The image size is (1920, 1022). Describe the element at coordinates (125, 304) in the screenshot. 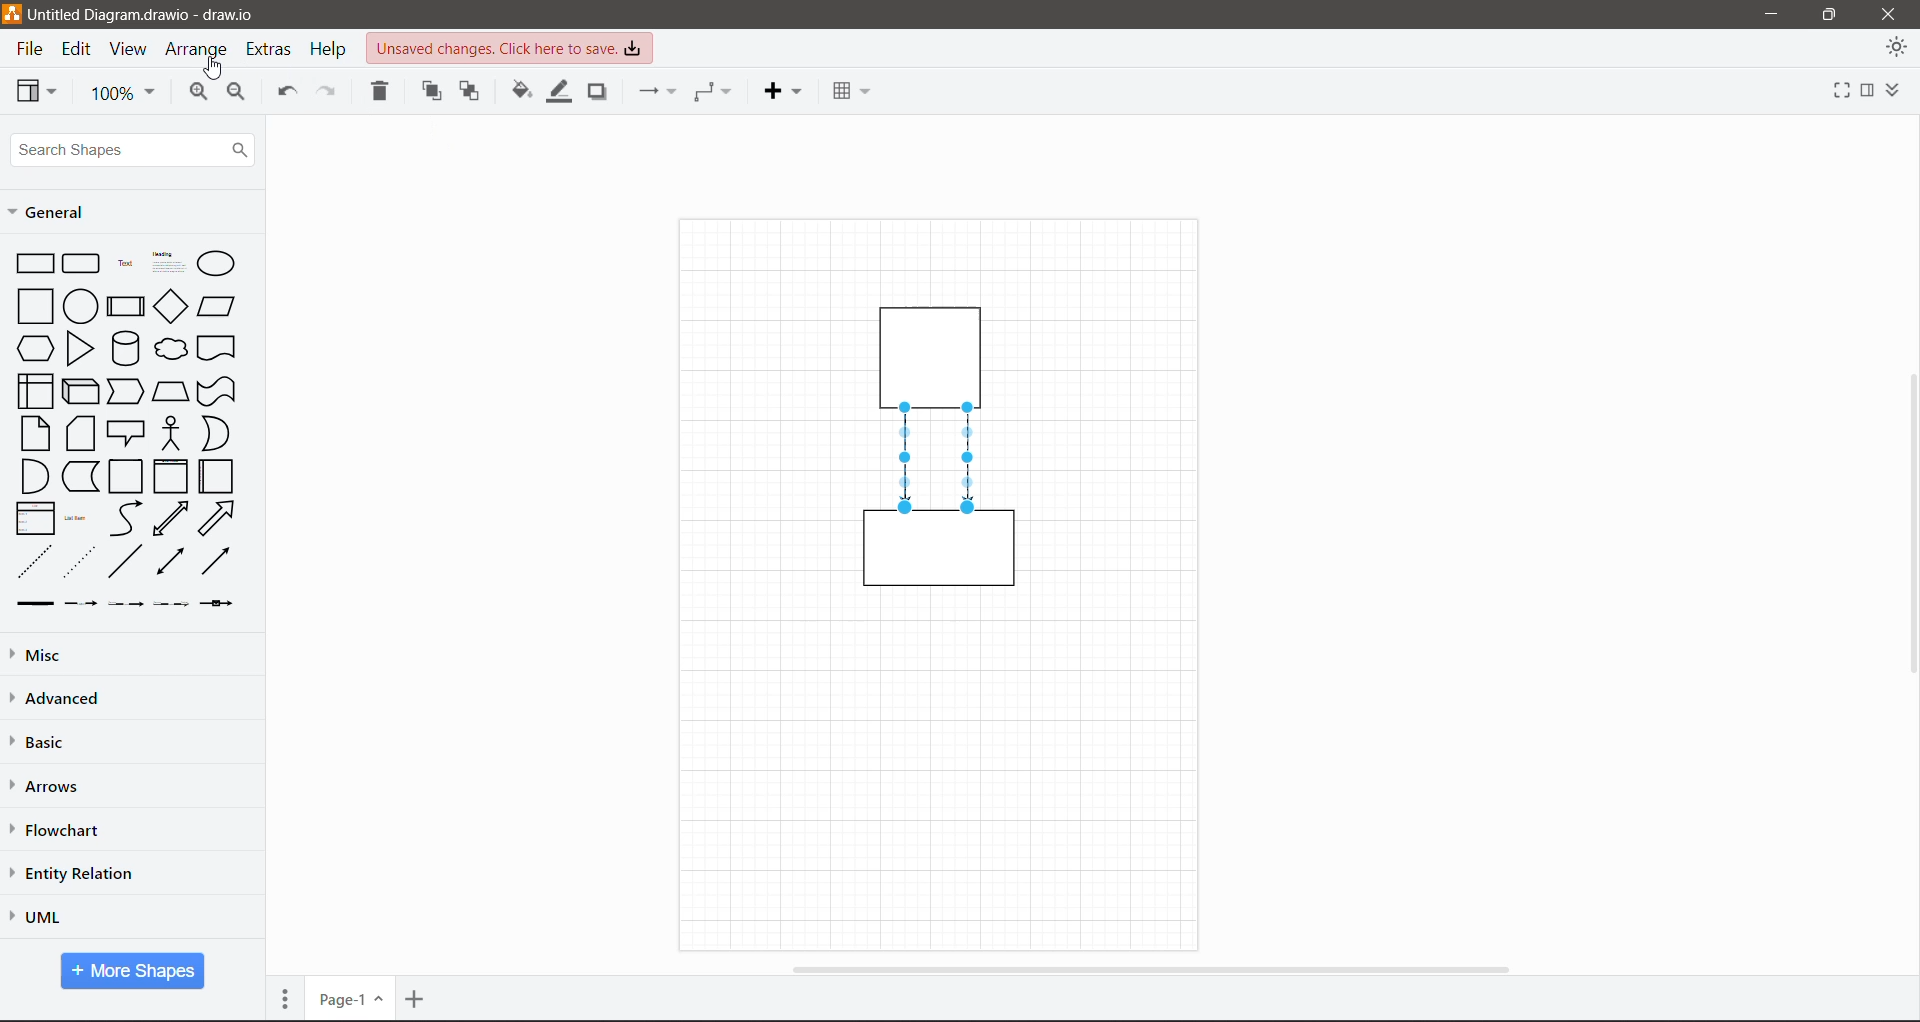

I see `Process` at that location.